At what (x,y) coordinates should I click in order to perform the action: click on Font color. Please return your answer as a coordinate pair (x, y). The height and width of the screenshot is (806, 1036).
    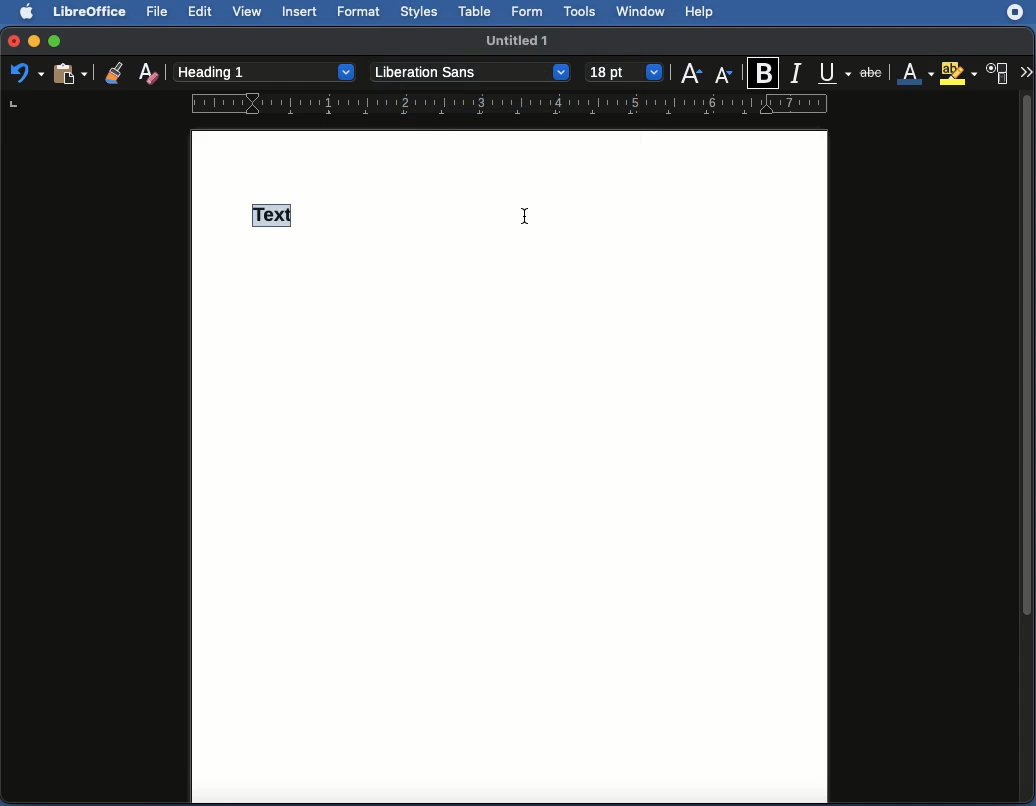
    Looking at the image, I should click on (915, 74).